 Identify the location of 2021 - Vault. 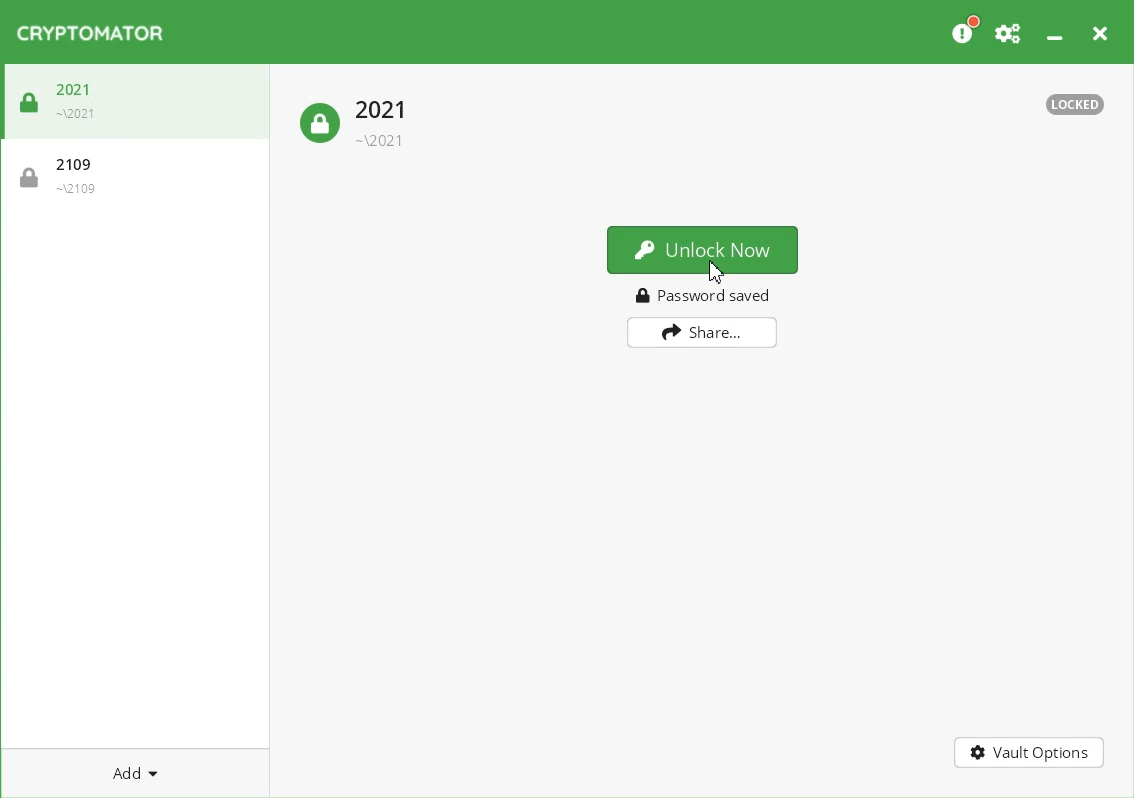
(140, 102).